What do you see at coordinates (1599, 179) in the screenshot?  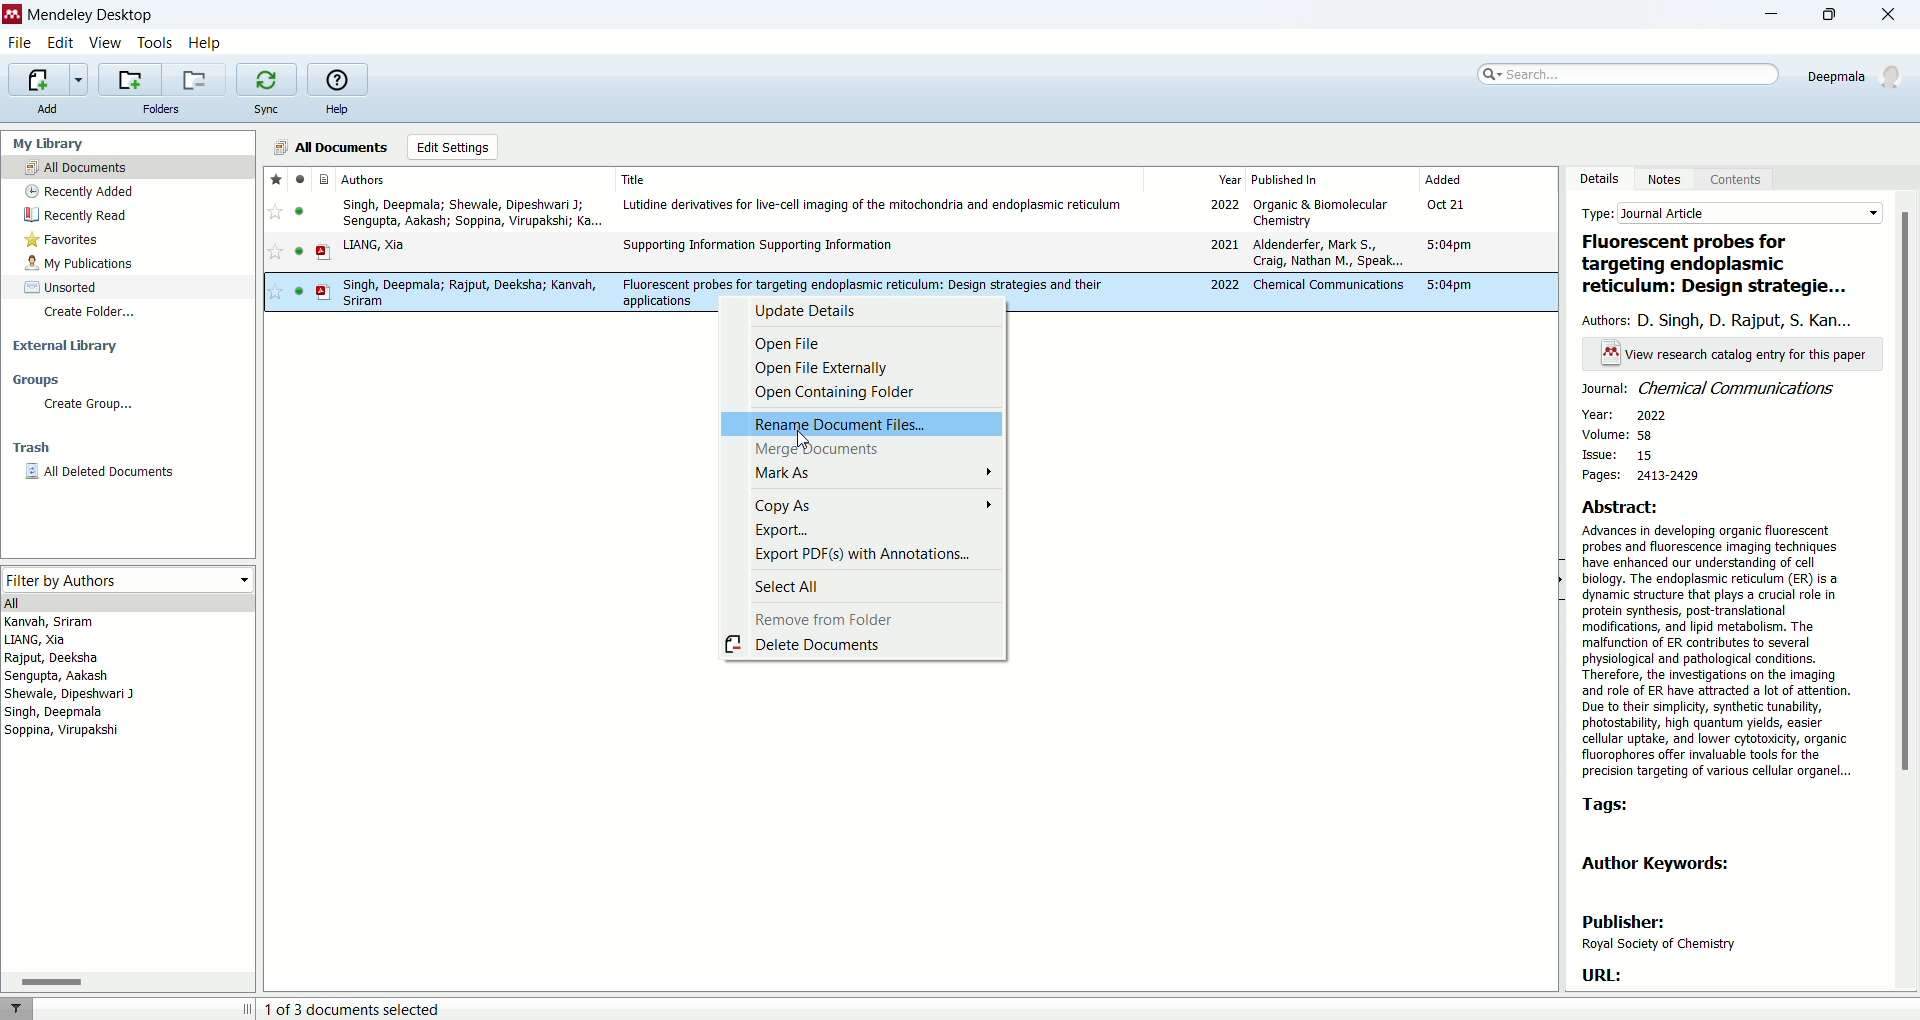 I see `details` at bounding box center [1599, 179].